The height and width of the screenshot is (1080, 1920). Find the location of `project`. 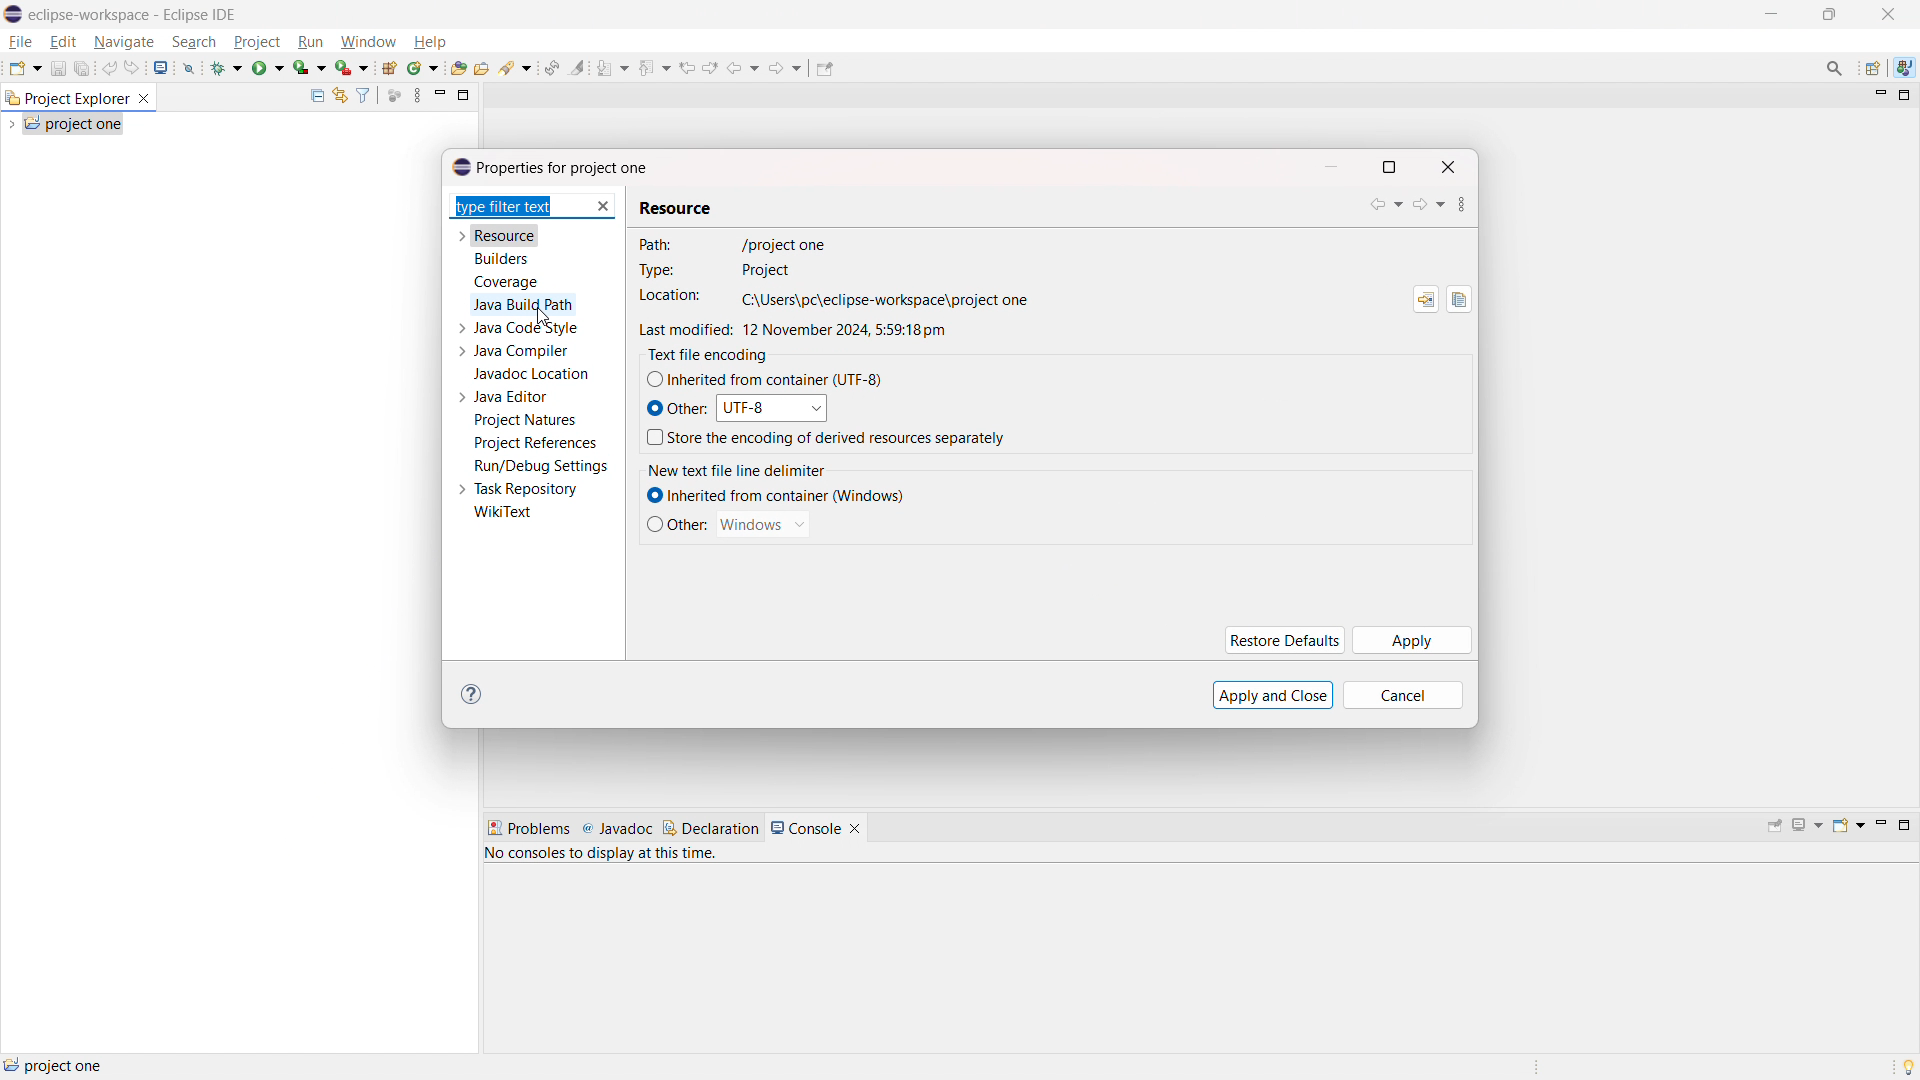

project is located at coordinates (257, 42).